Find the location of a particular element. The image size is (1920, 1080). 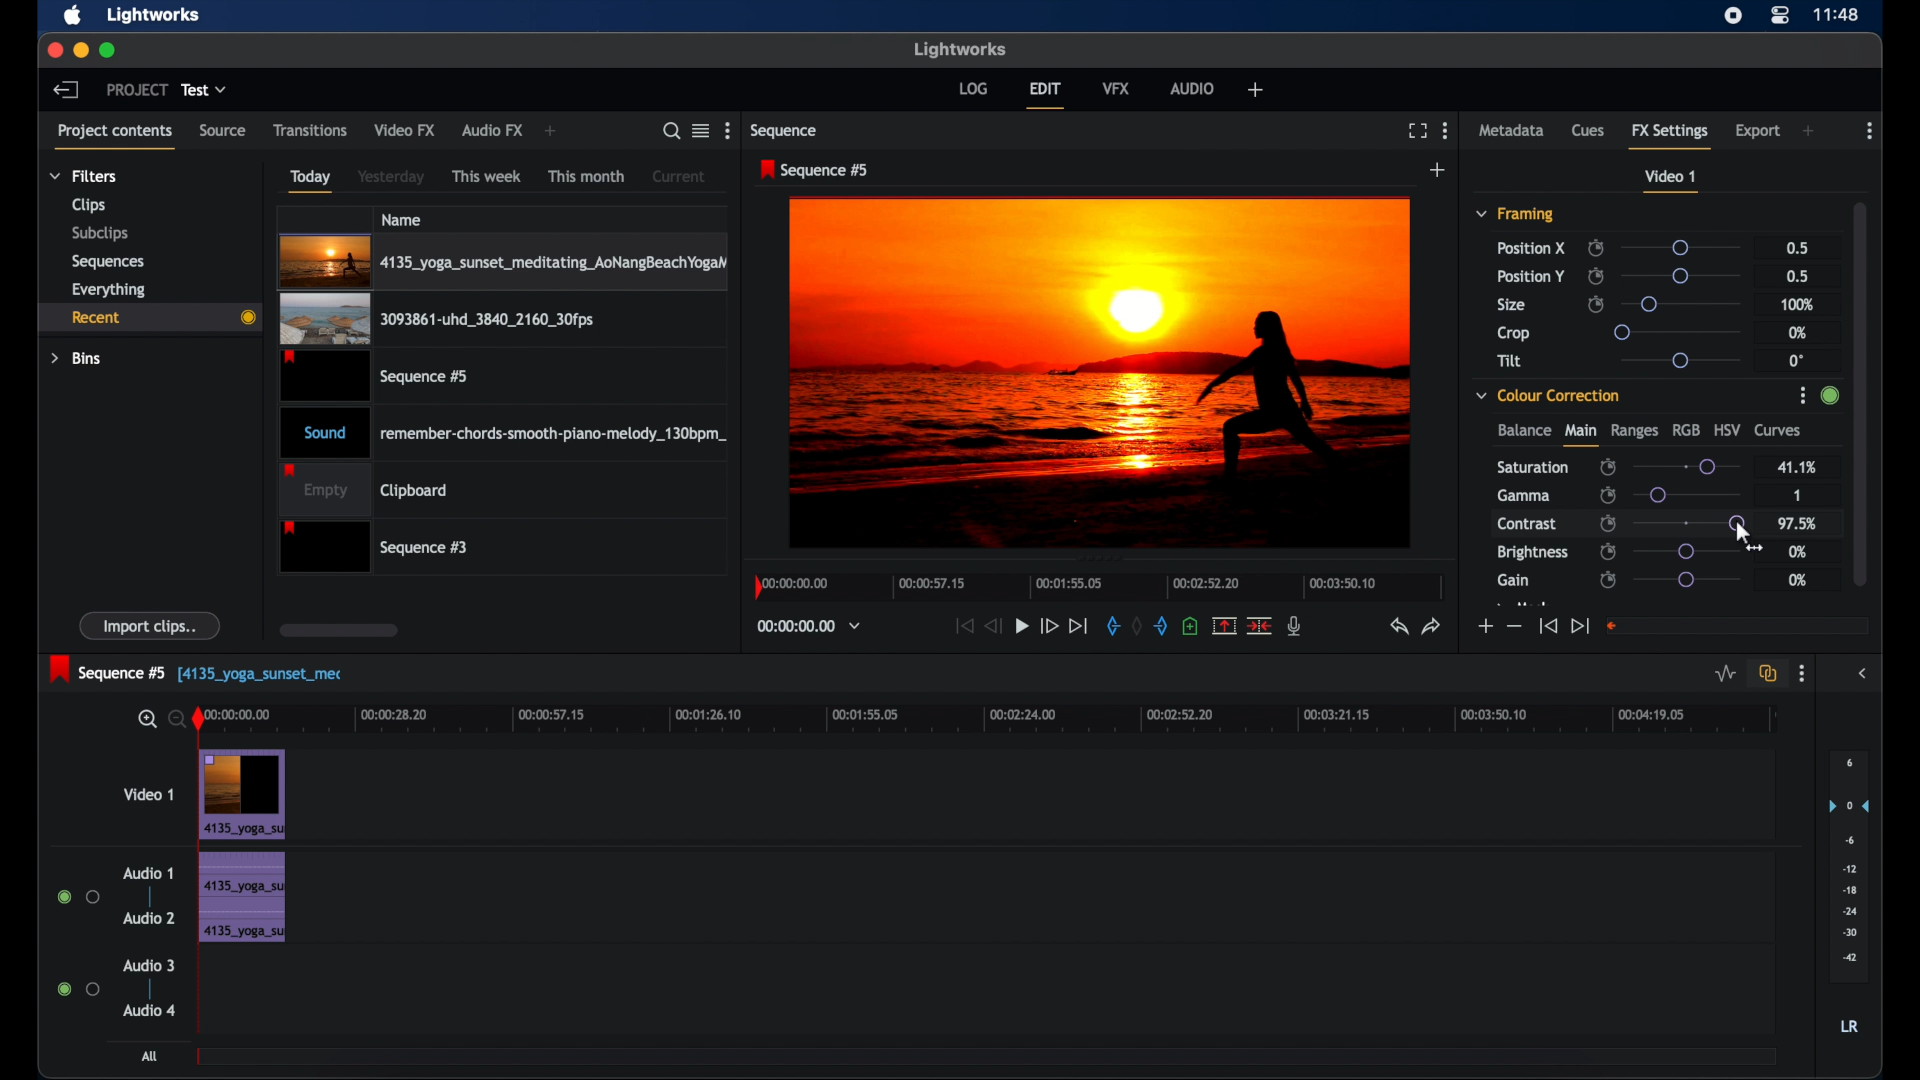

more options is located at coordinates (727, 131).